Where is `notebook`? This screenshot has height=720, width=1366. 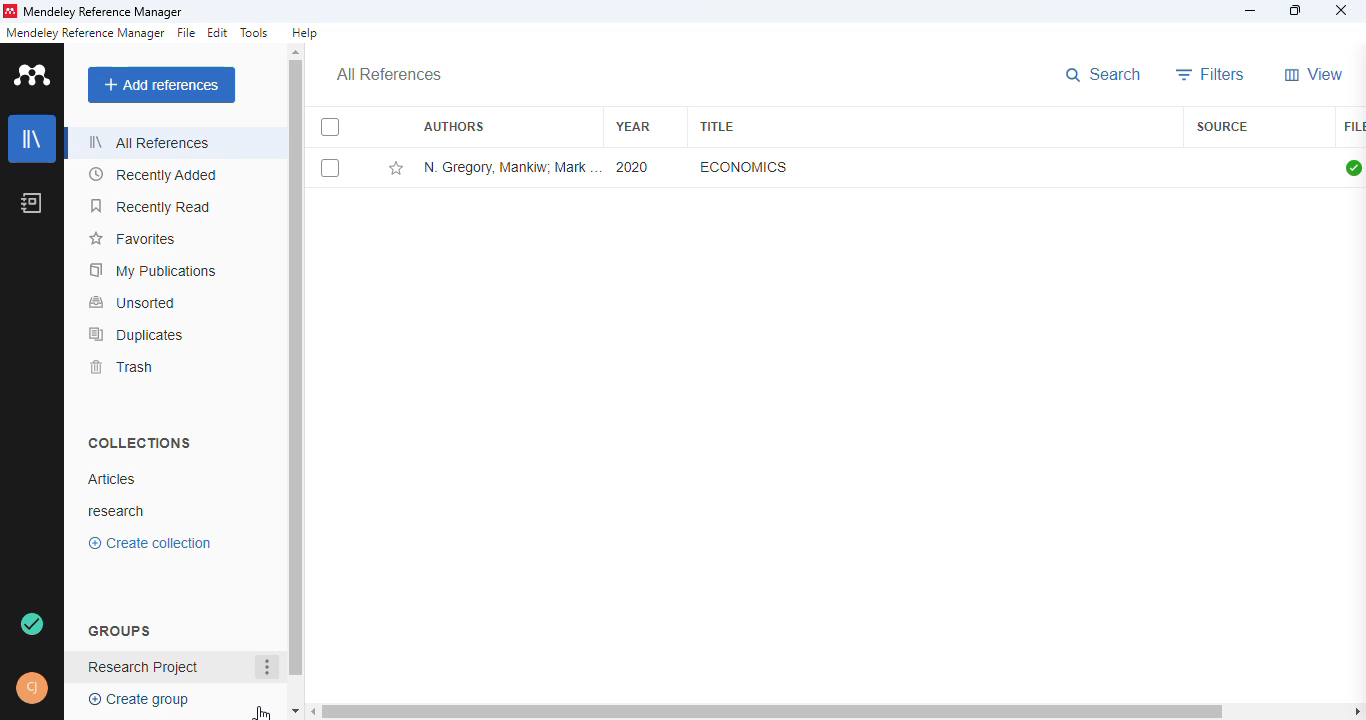
notebook is located at coordinates (31, 202).